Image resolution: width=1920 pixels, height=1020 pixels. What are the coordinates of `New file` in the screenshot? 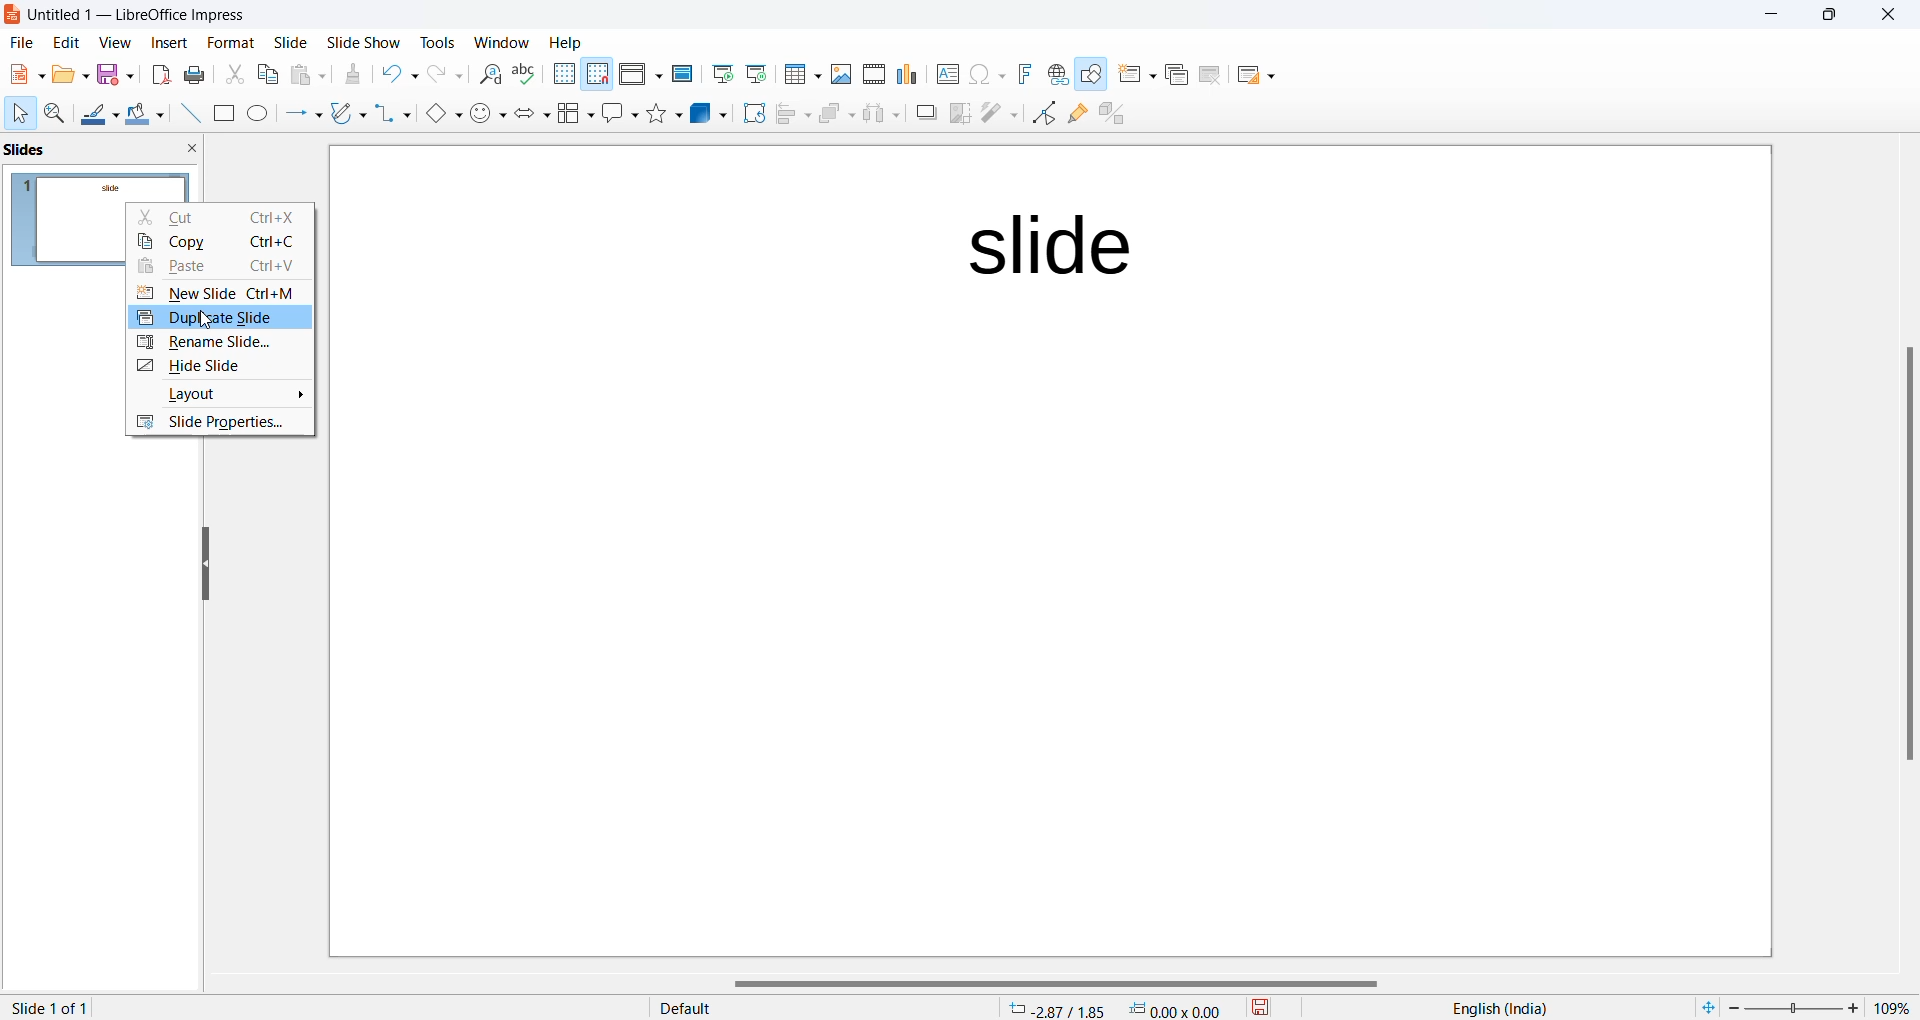 It's located at (23, 73).